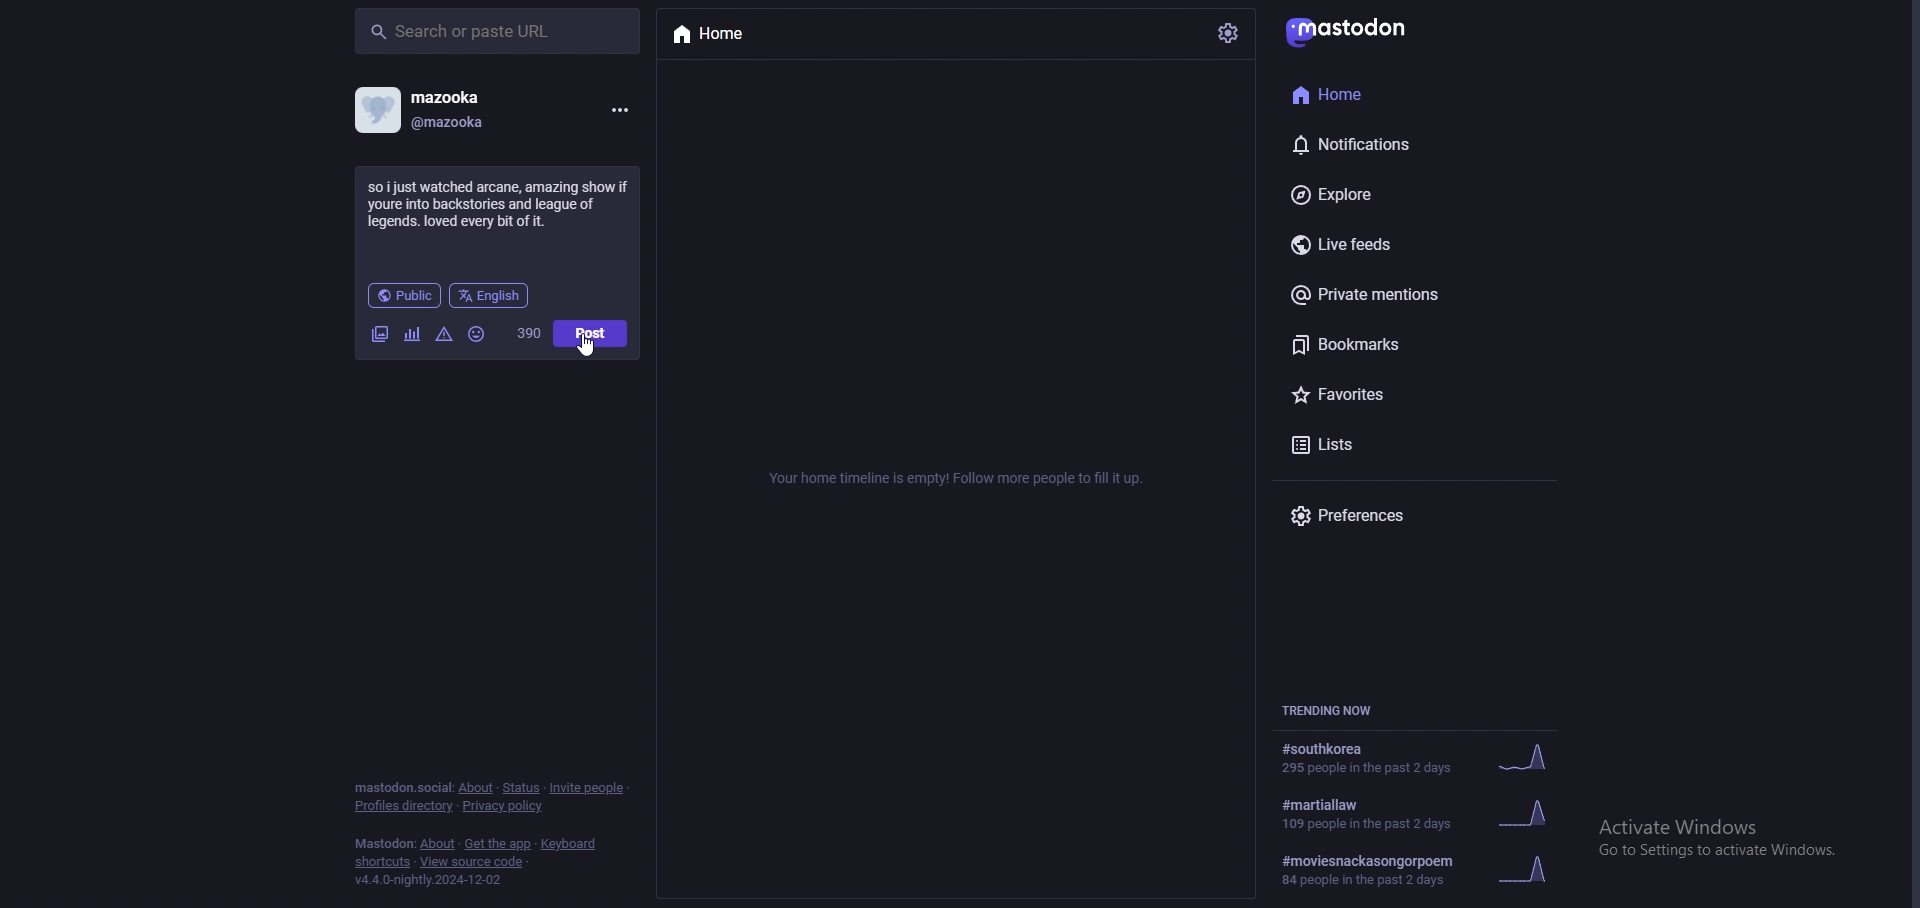  I want to click on trending now, so click(1336, 709).